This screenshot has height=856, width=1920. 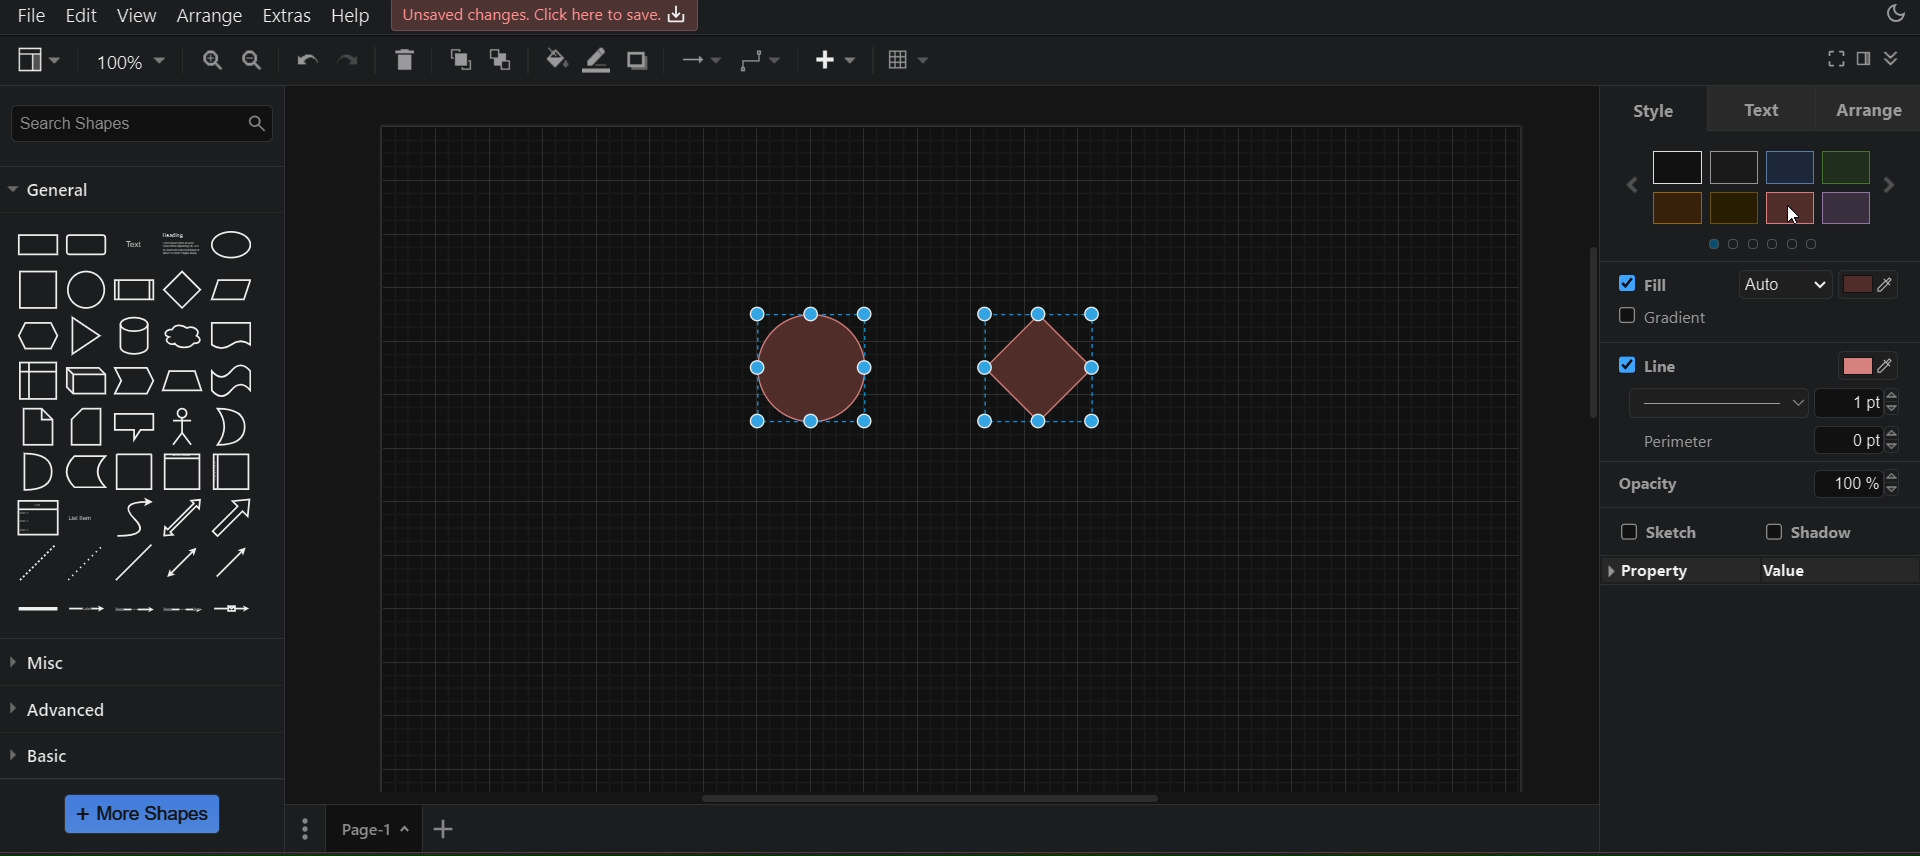 I want to click on shadow, so click(x=1835, y=535).